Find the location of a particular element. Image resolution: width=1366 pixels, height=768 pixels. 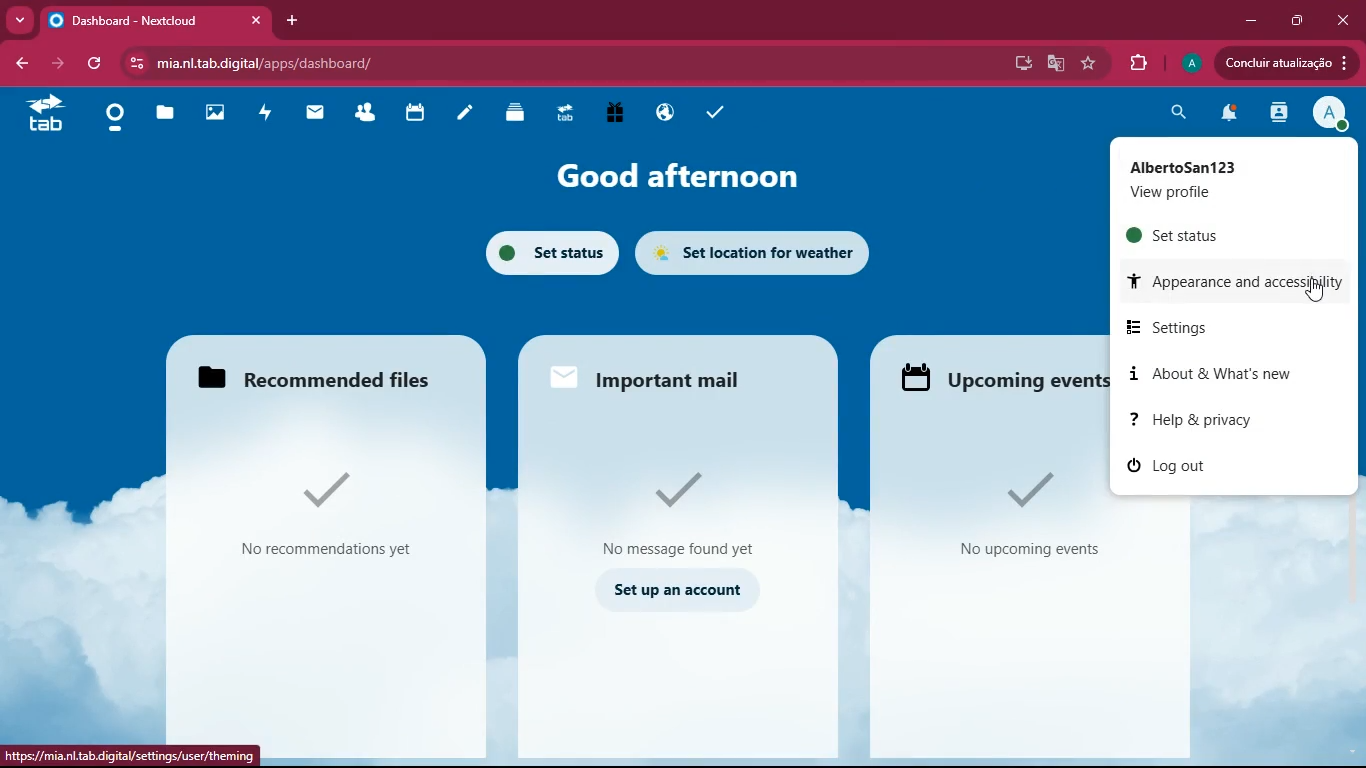

events is located at coordinates (1028, 510).